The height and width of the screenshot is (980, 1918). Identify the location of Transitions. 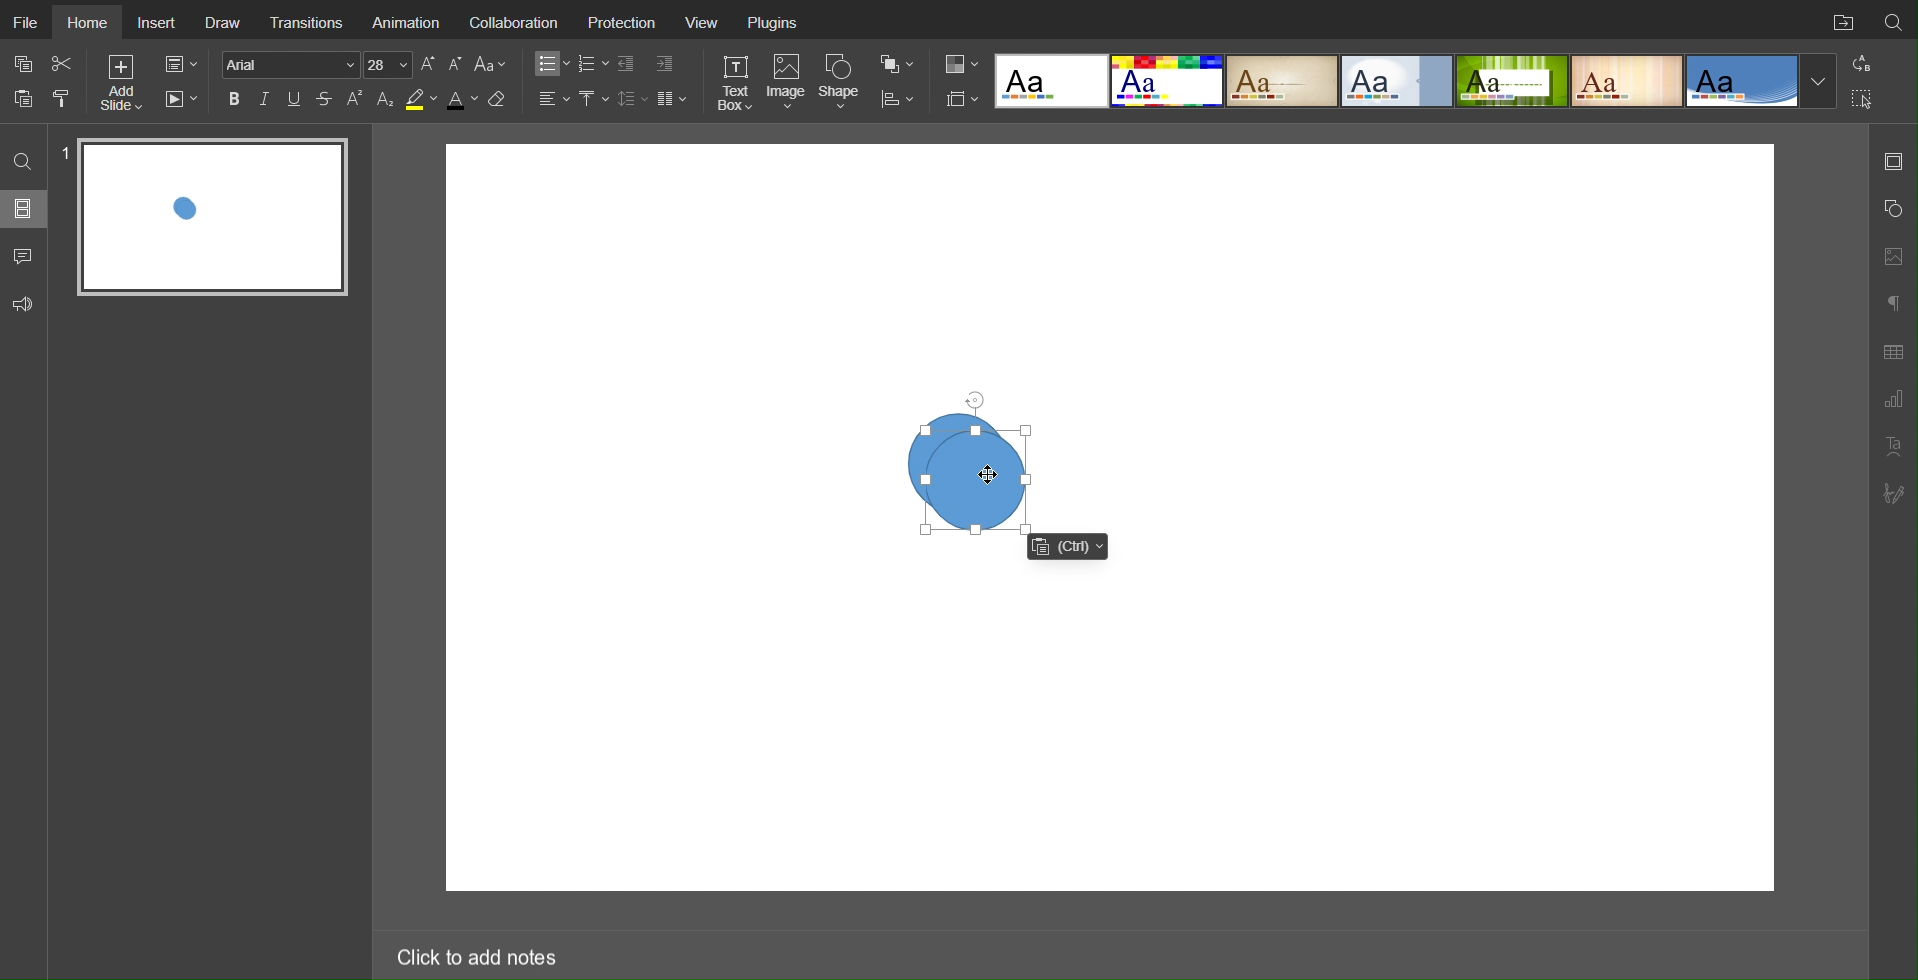
(310, 20).